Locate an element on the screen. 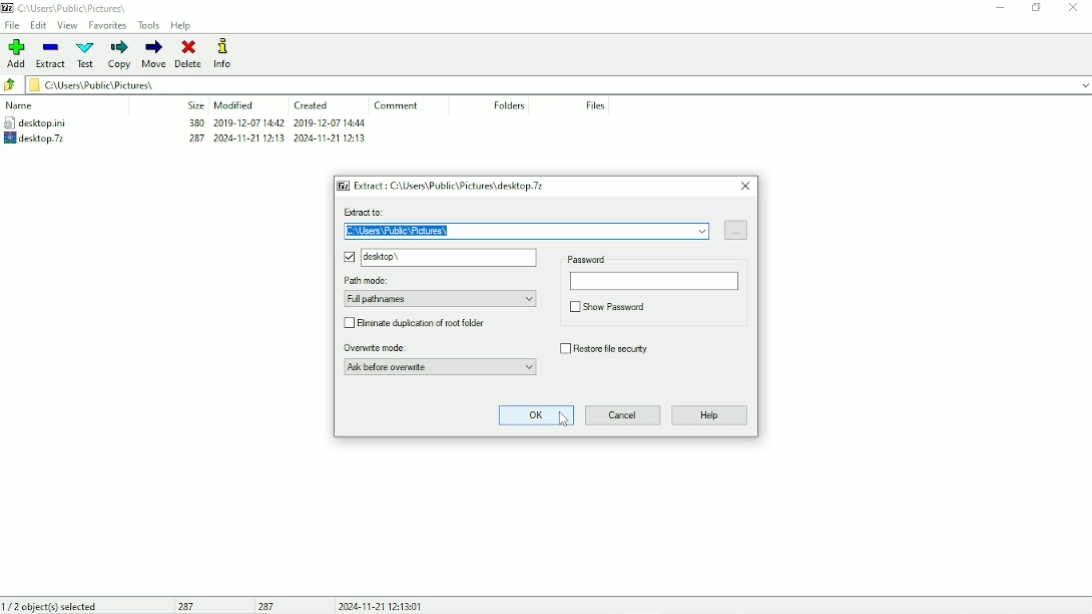 The image size is (1092, 614). § CAUsers\Fublic\ Pictures| is located at coordinates (548, 85).